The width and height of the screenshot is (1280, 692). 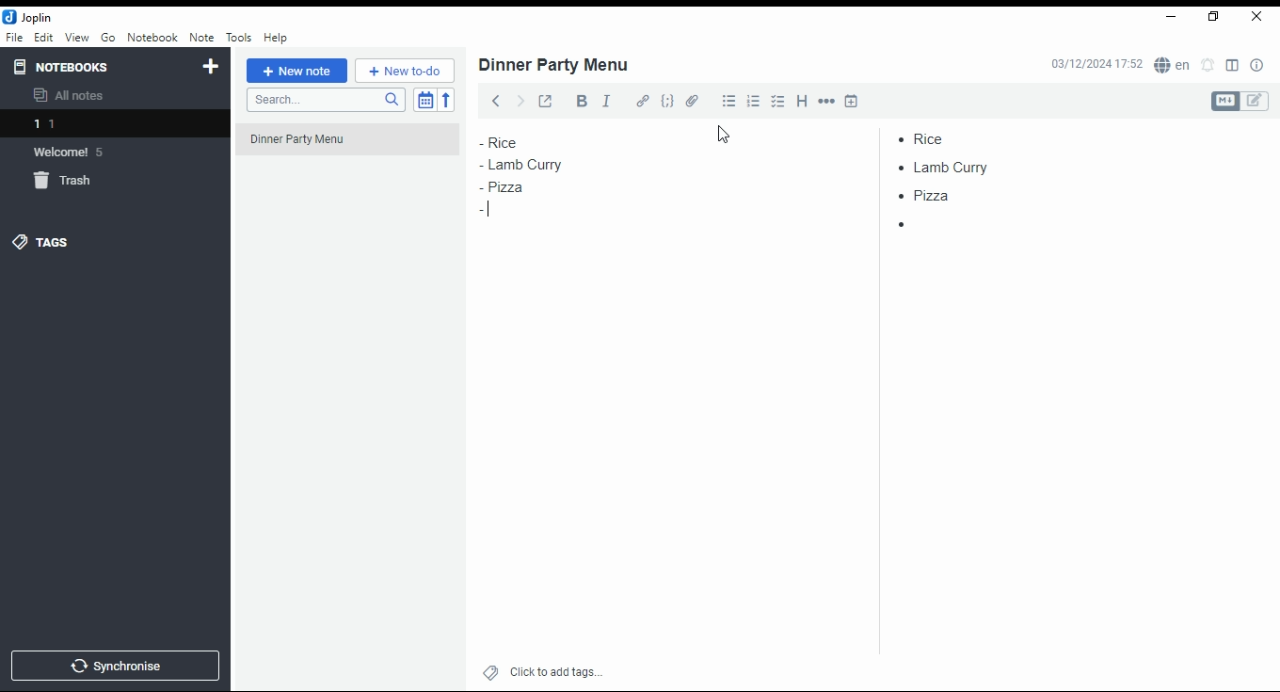 I want to click on notebook, so click(x=152, y=37).